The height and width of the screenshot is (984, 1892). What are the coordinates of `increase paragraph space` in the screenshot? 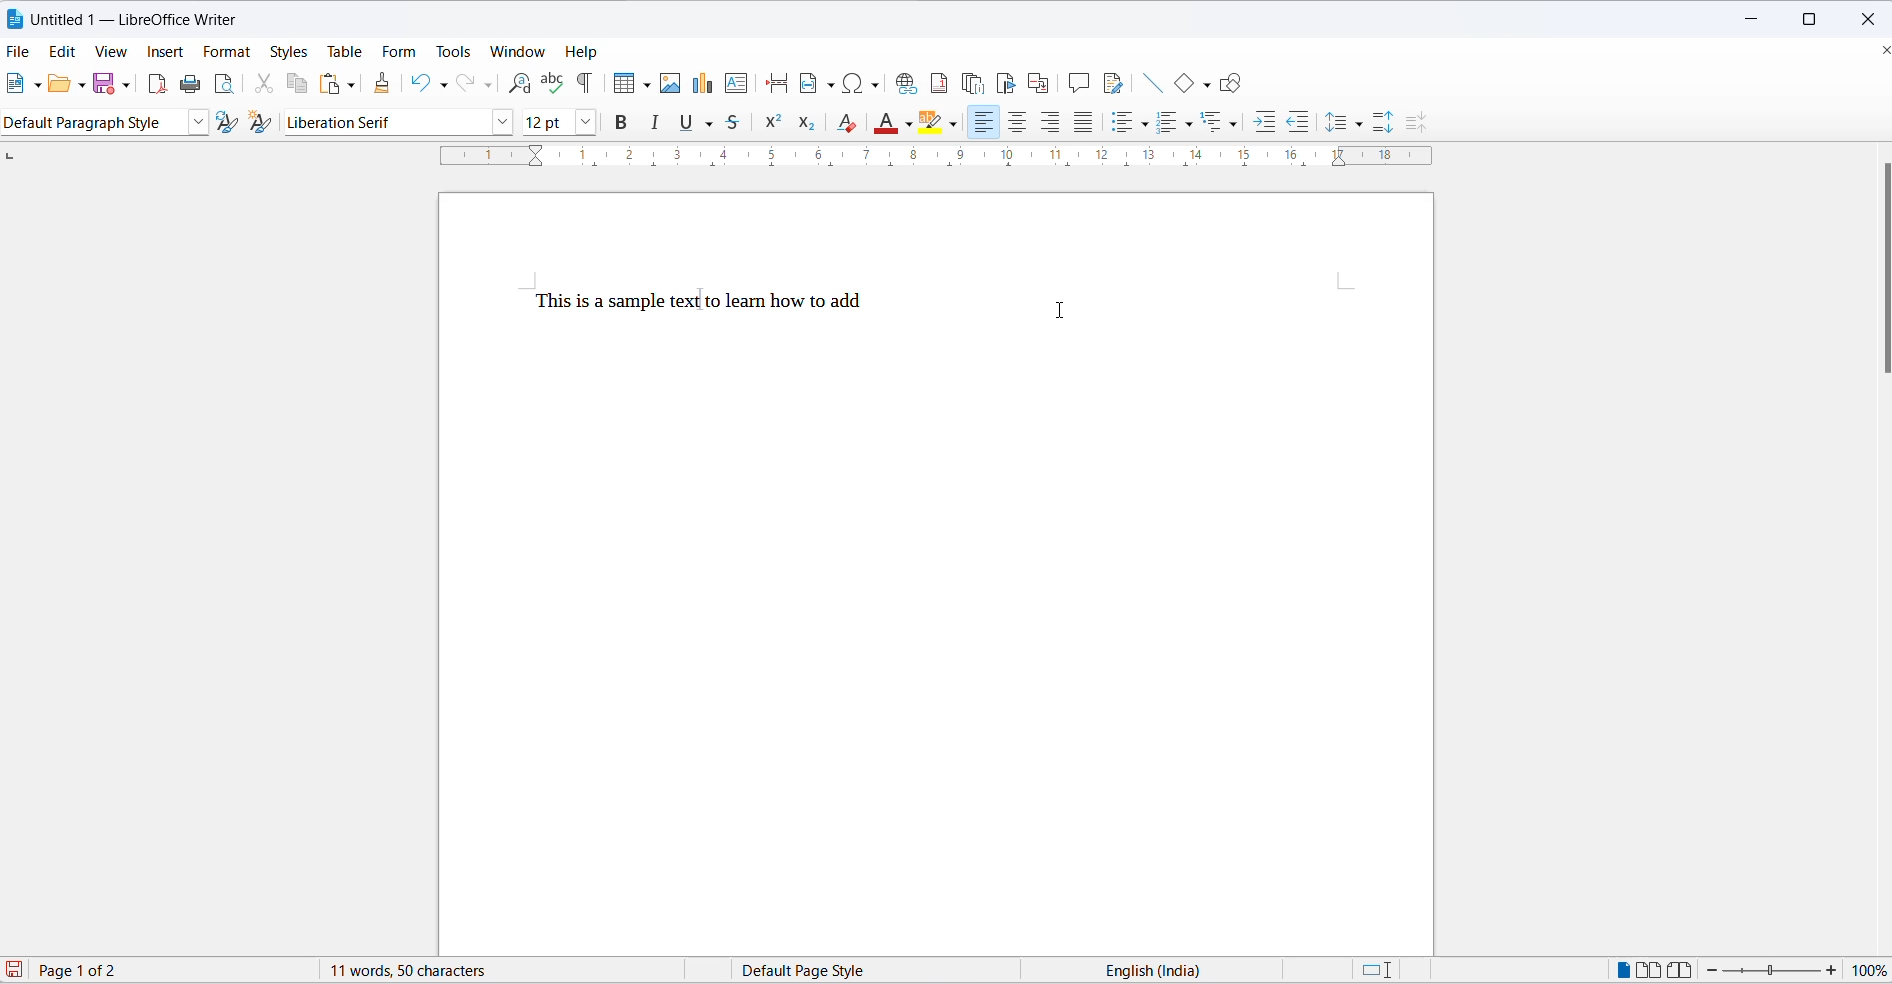 It's located at (1391, 125).